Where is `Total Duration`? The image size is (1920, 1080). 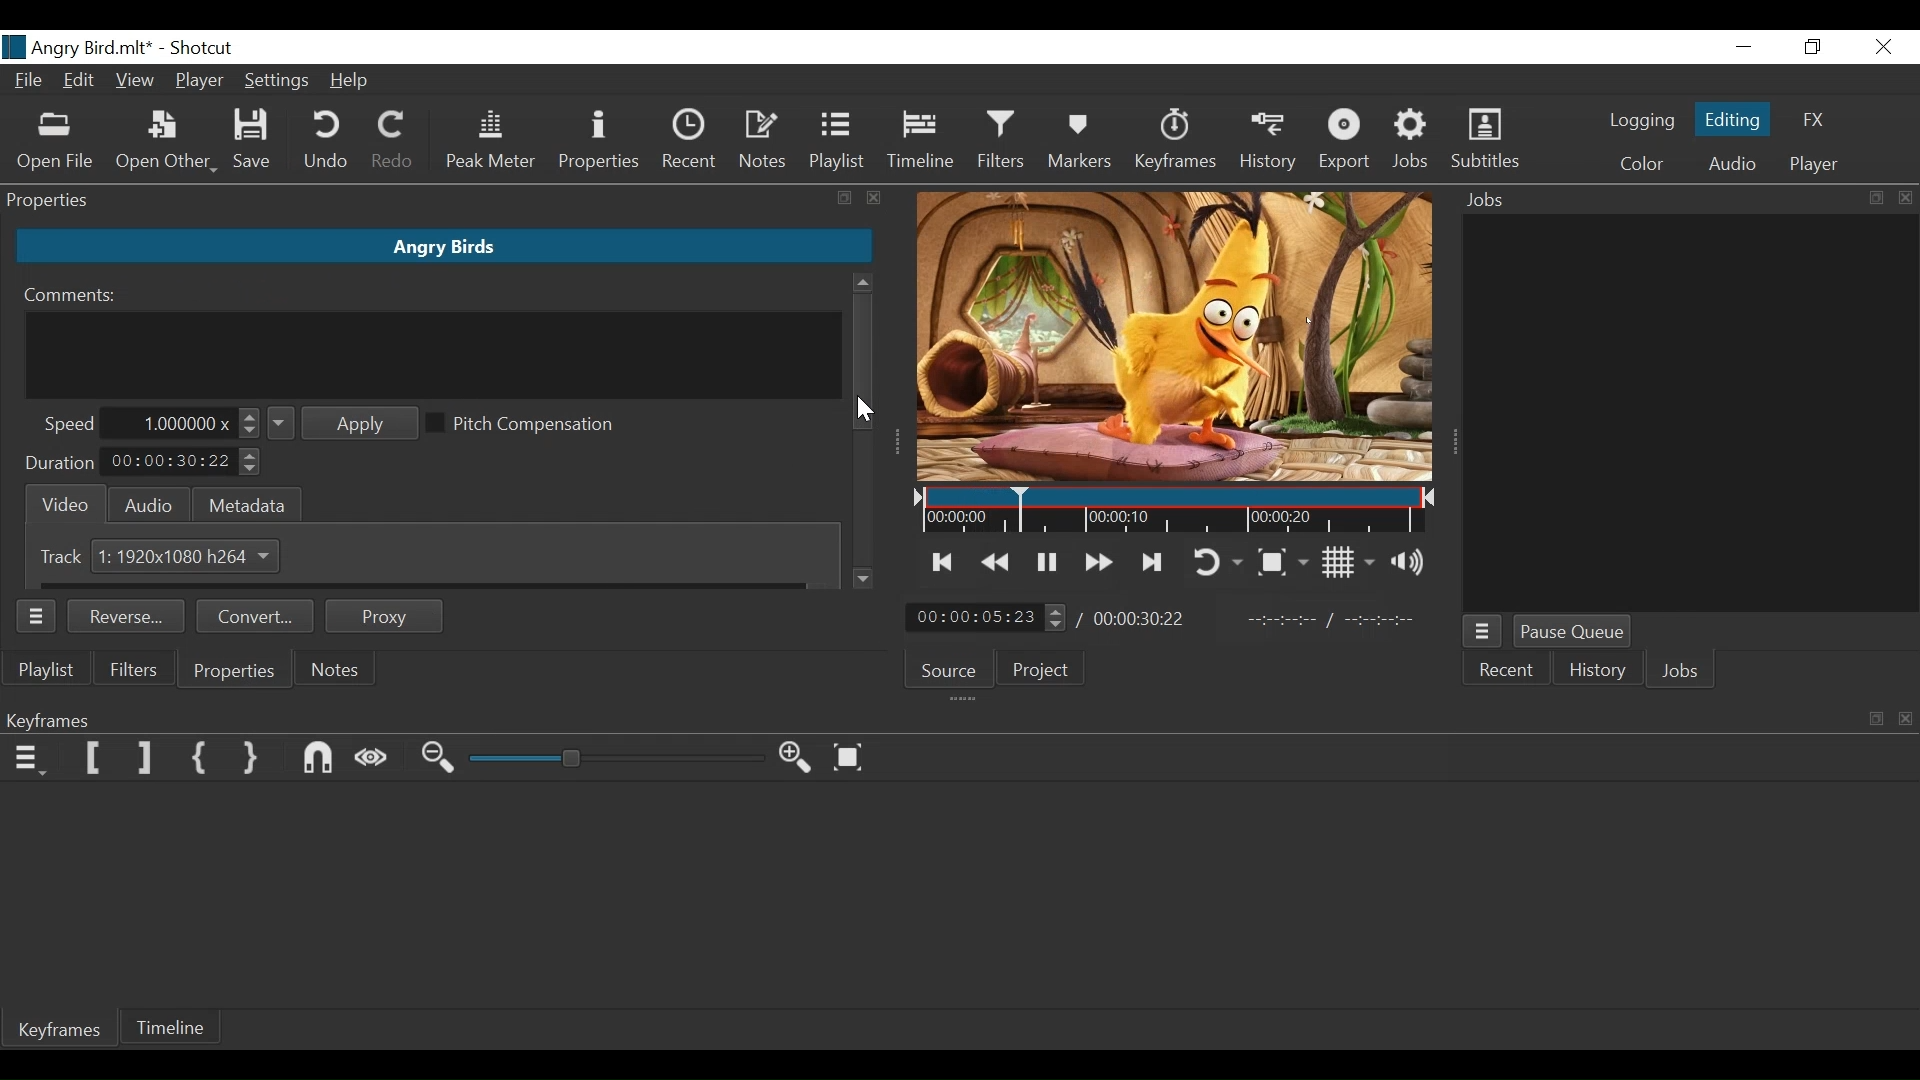 Total Duration is located at coordinates (1142, 619).